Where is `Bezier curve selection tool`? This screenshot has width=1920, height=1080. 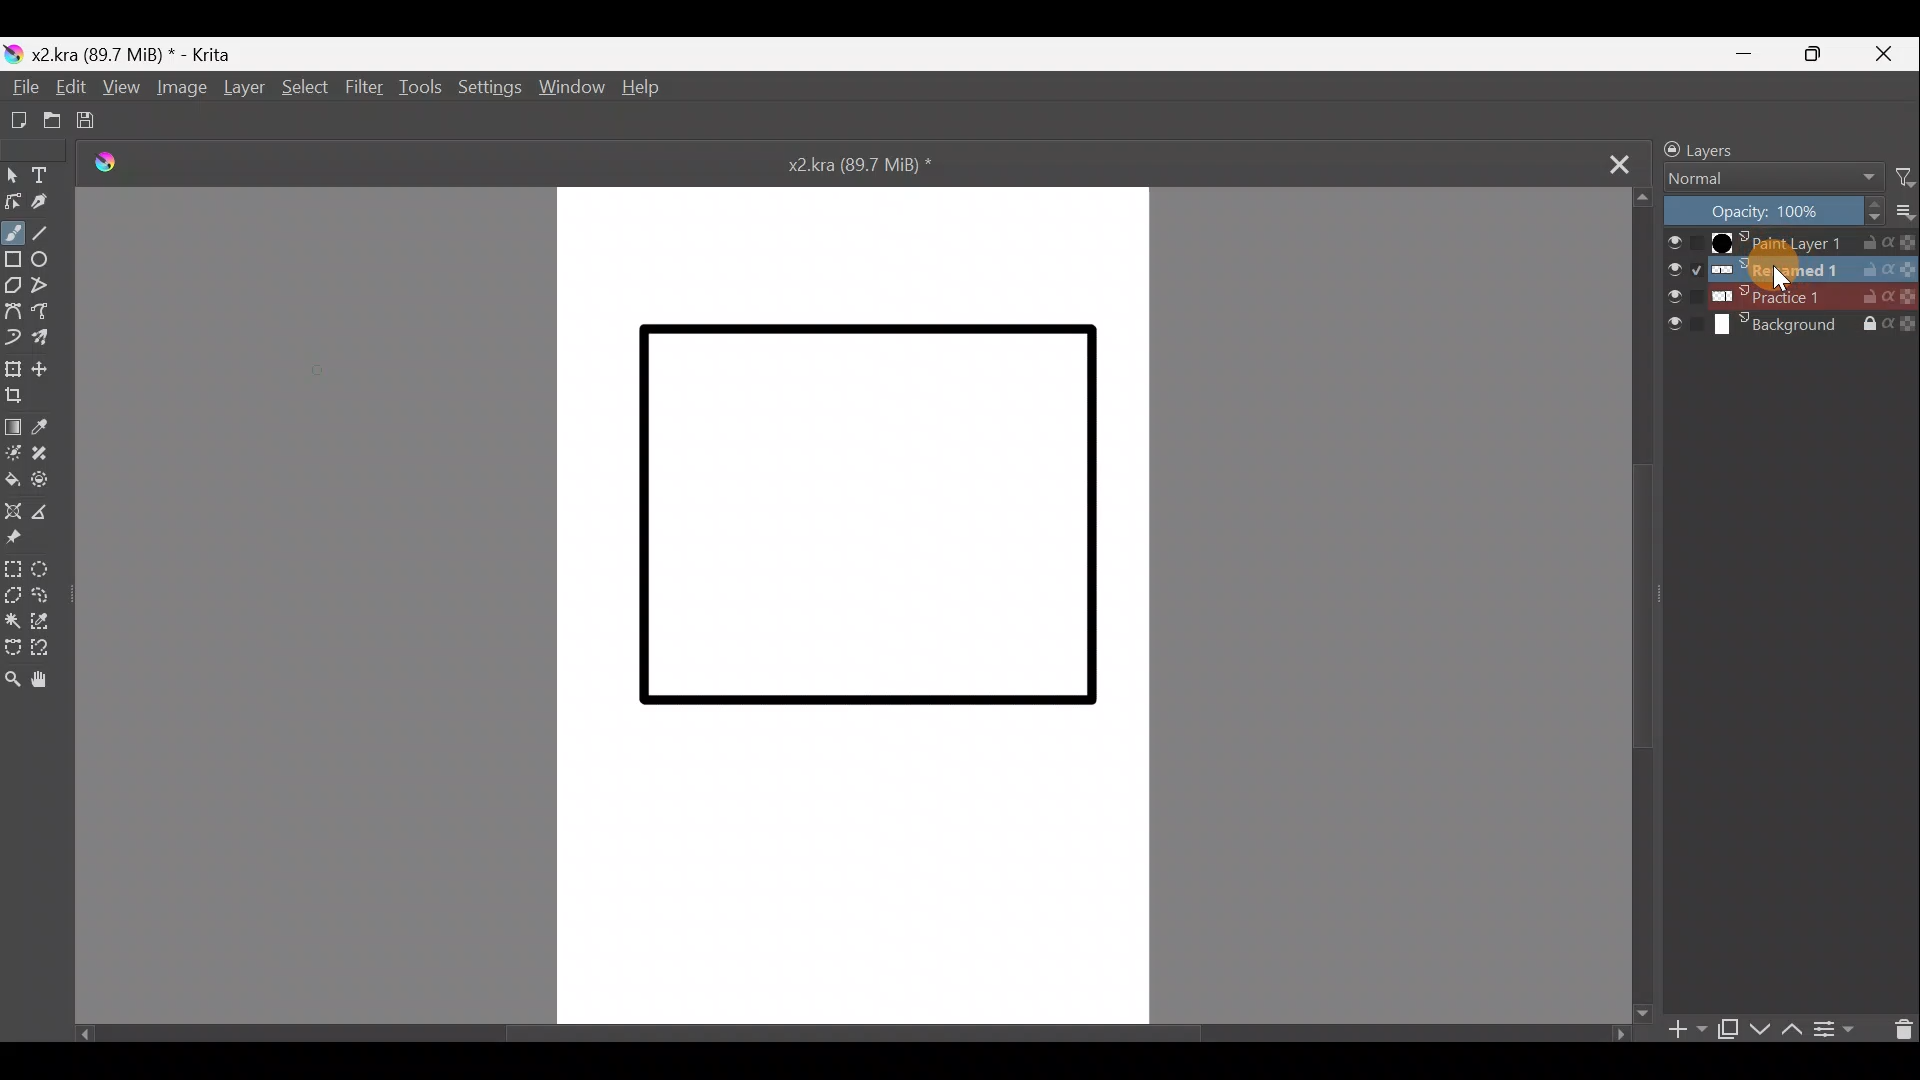
Bezier curve selection tool is located at coordinates (12, 648).